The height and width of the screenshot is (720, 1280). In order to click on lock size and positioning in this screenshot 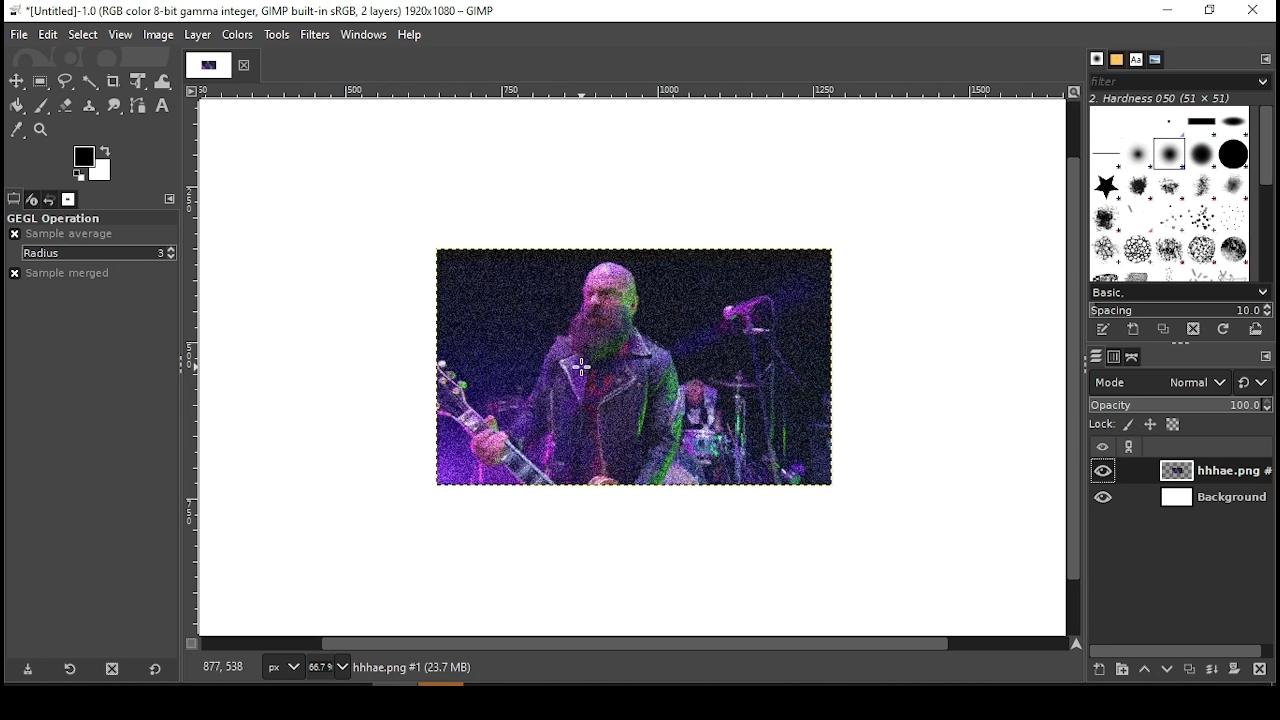, I will do `click(1151, 425)`.